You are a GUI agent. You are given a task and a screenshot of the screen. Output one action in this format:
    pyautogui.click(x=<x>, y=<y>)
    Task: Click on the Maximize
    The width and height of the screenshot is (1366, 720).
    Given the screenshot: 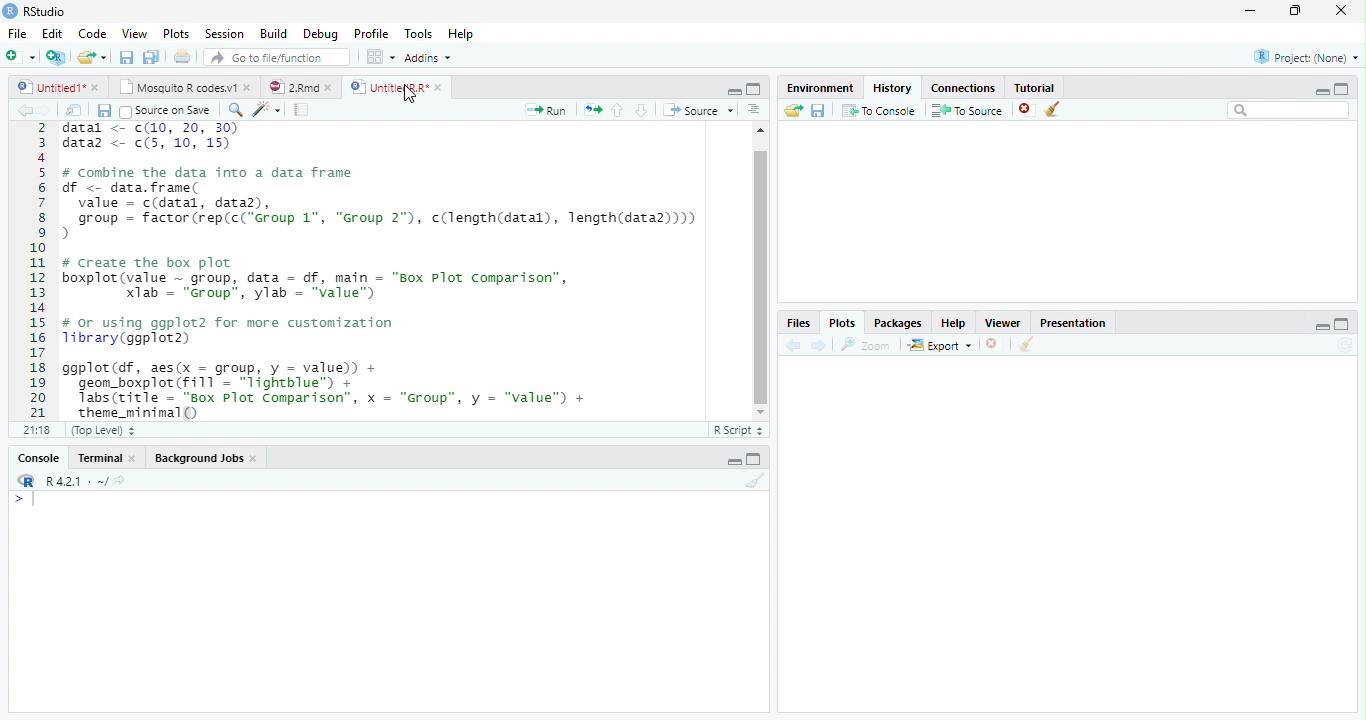 What is the action you would take?
    pyautogui.click(x=1342, y=89)
    